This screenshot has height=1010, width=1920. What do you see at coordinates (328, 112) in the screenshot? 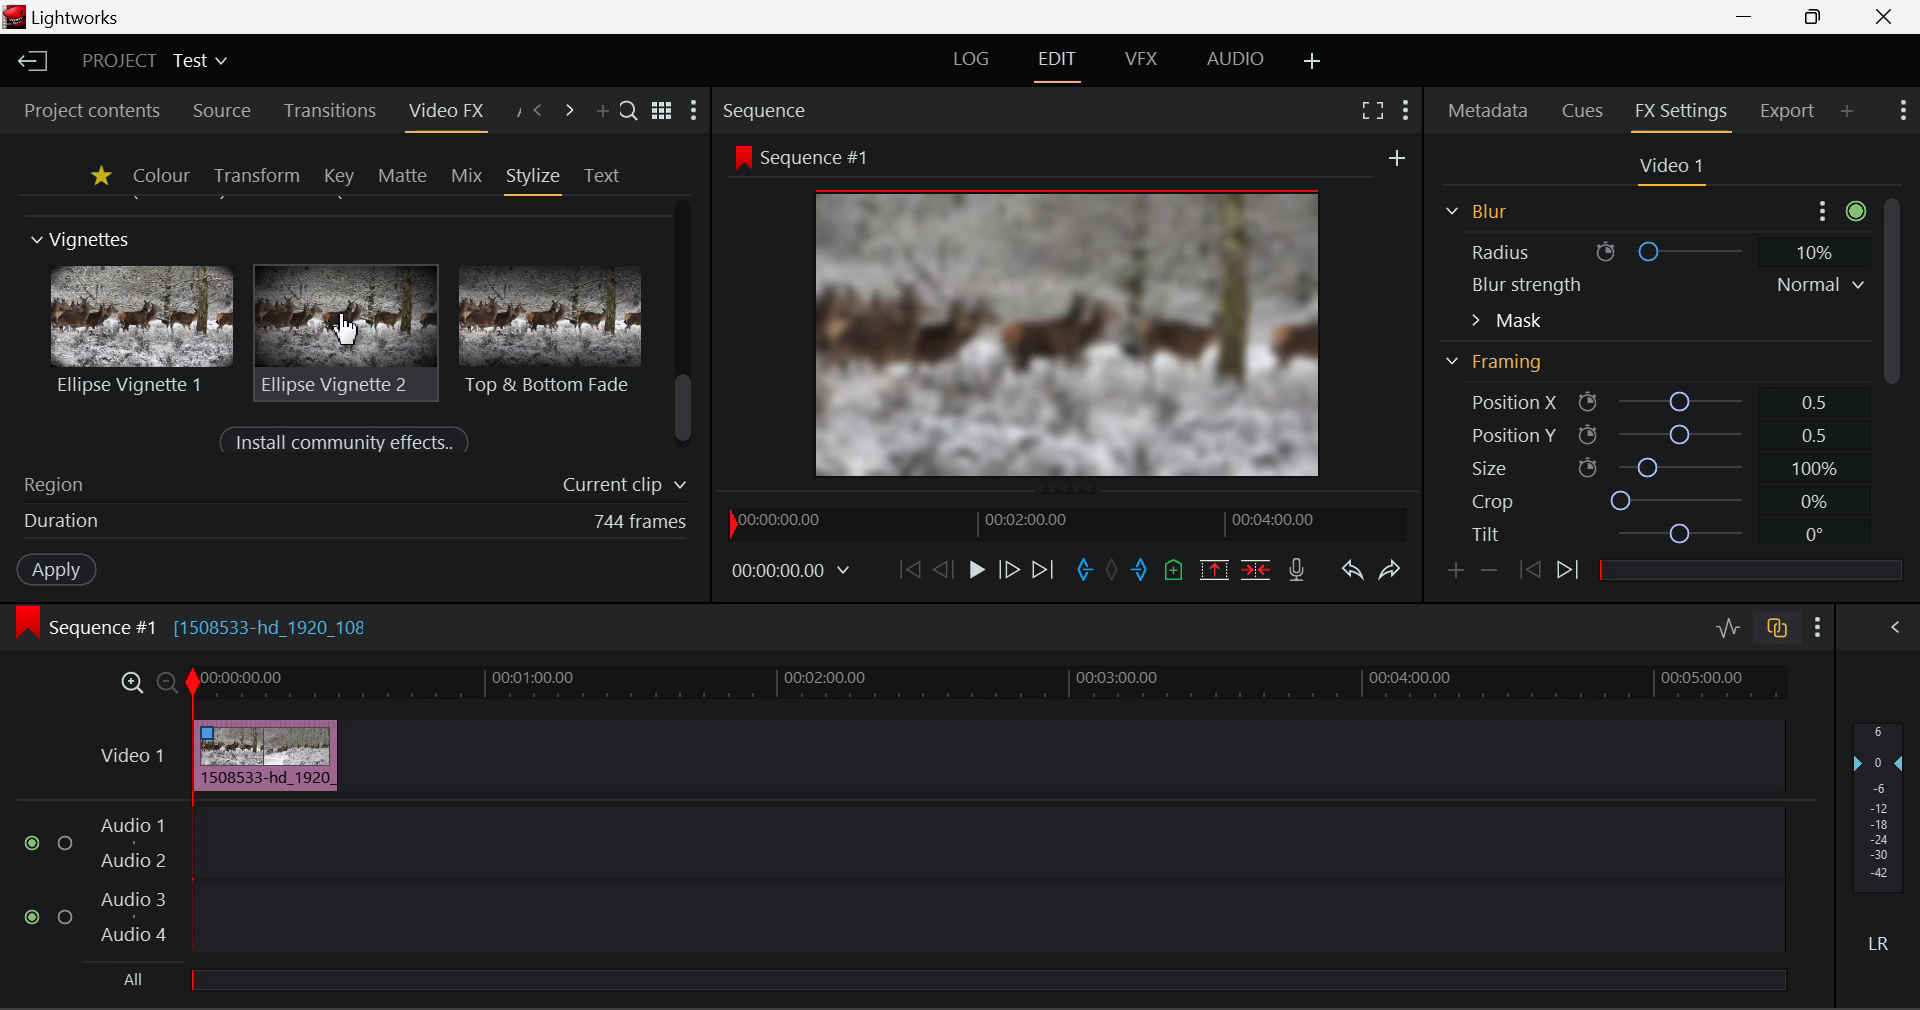
I see `Transitions` at bounding box center [328, 112].